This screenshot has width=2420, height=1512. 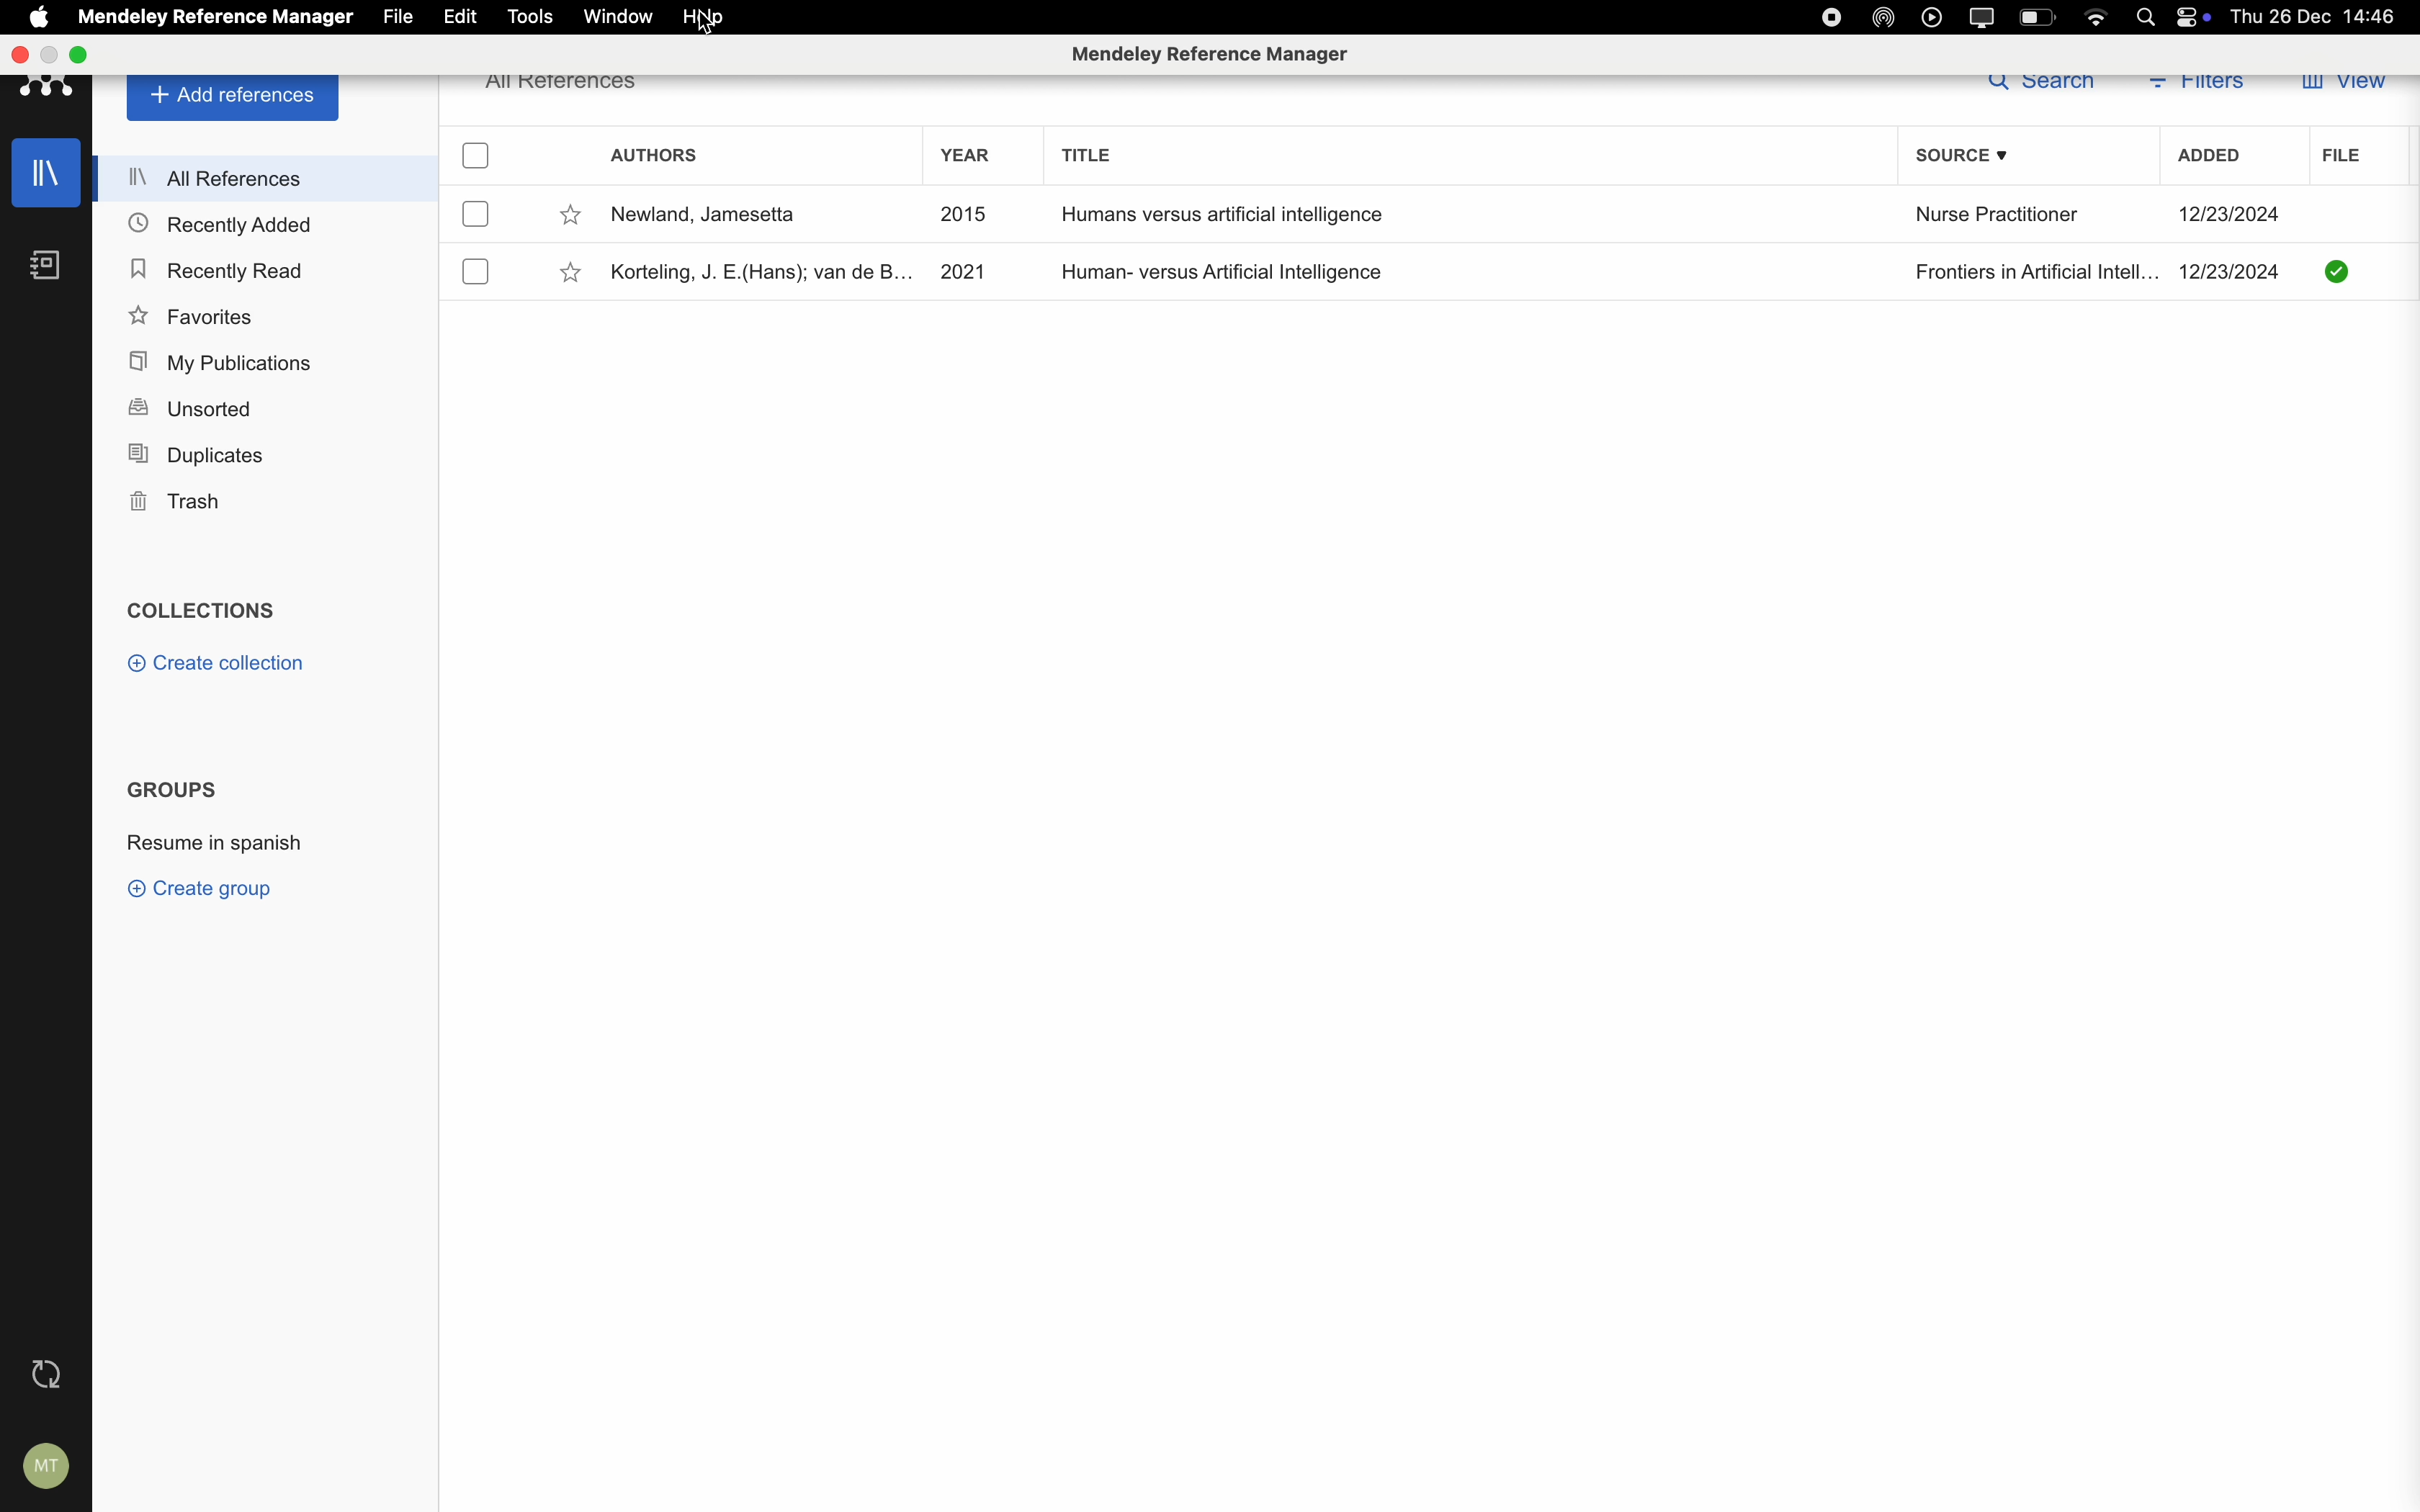 I want to click on all references, so click(x=561, y=82).